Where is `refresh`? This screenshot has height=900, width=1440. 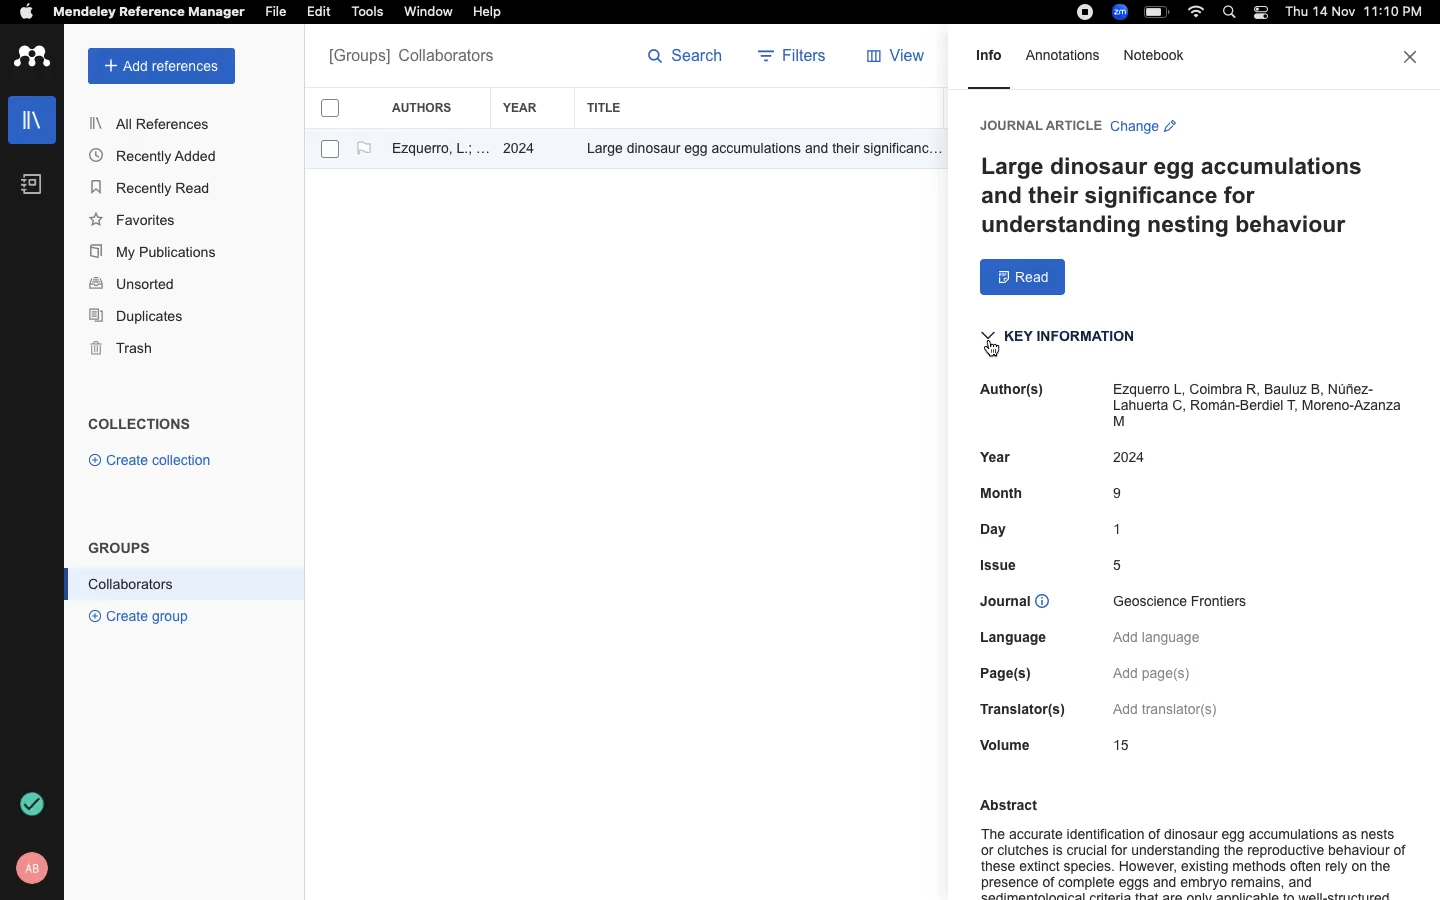
refresh is located at coordinates (35, 804).